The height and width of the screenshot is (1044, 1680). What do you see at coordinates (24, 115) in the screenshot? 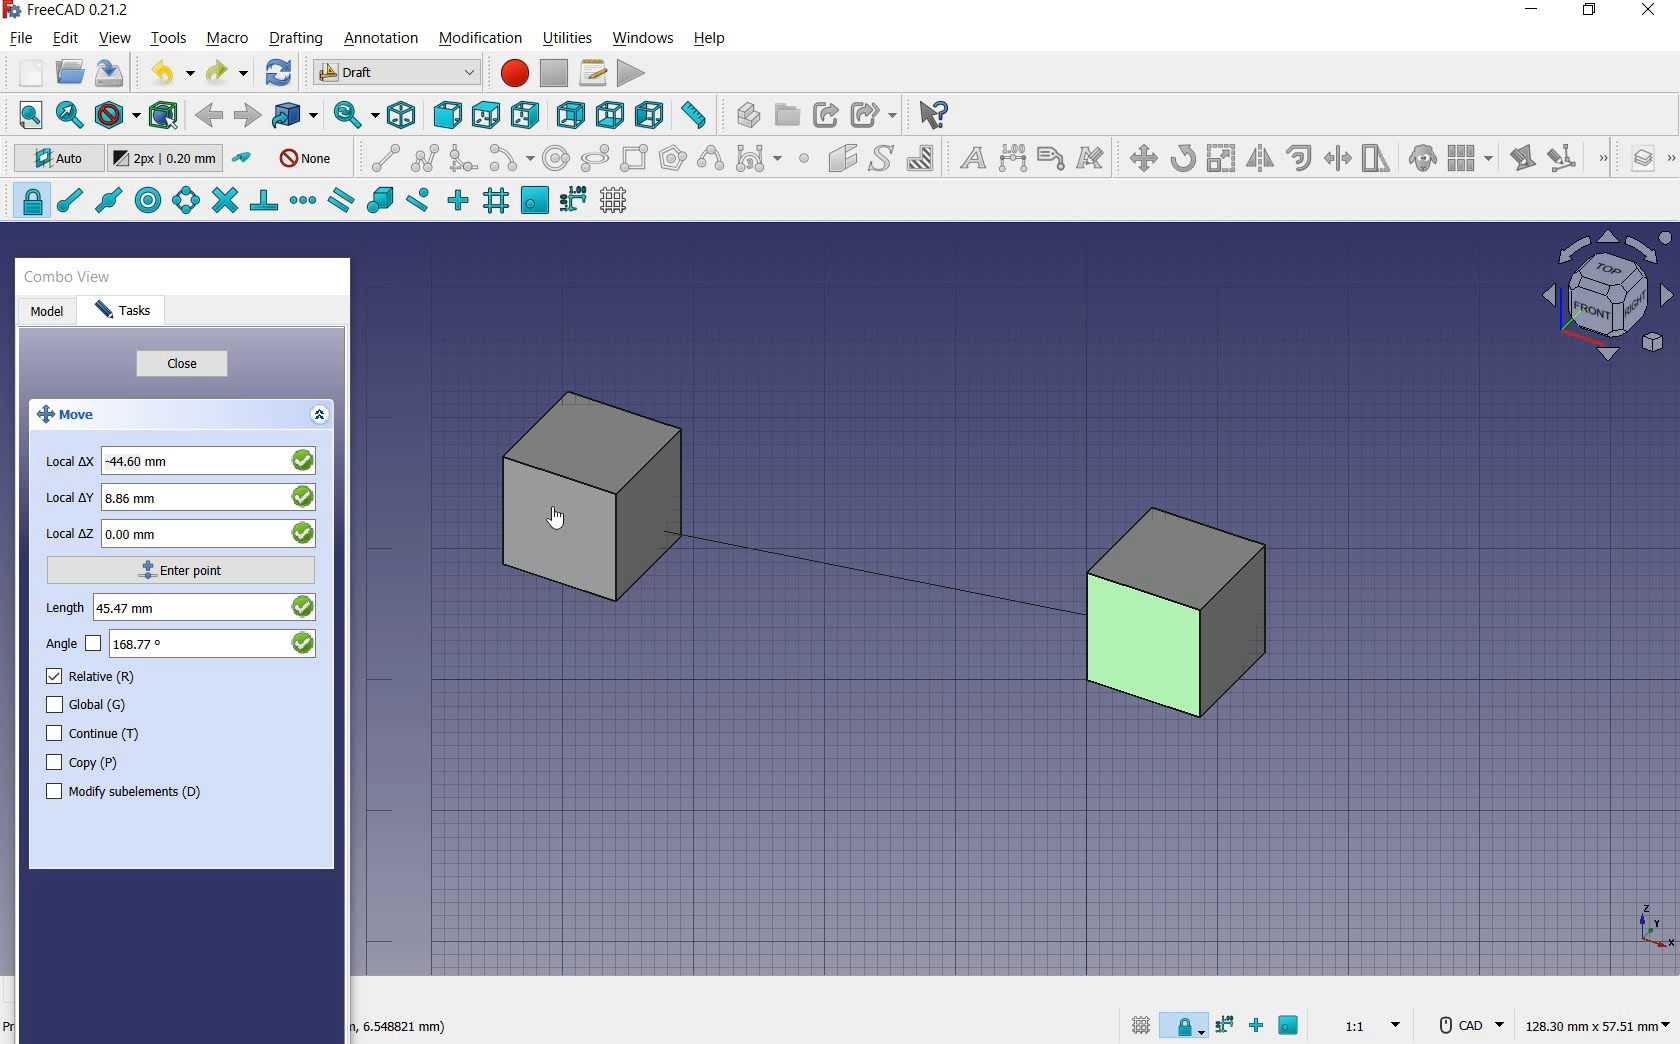
I see `fit all` at bounding box center [24, 115].